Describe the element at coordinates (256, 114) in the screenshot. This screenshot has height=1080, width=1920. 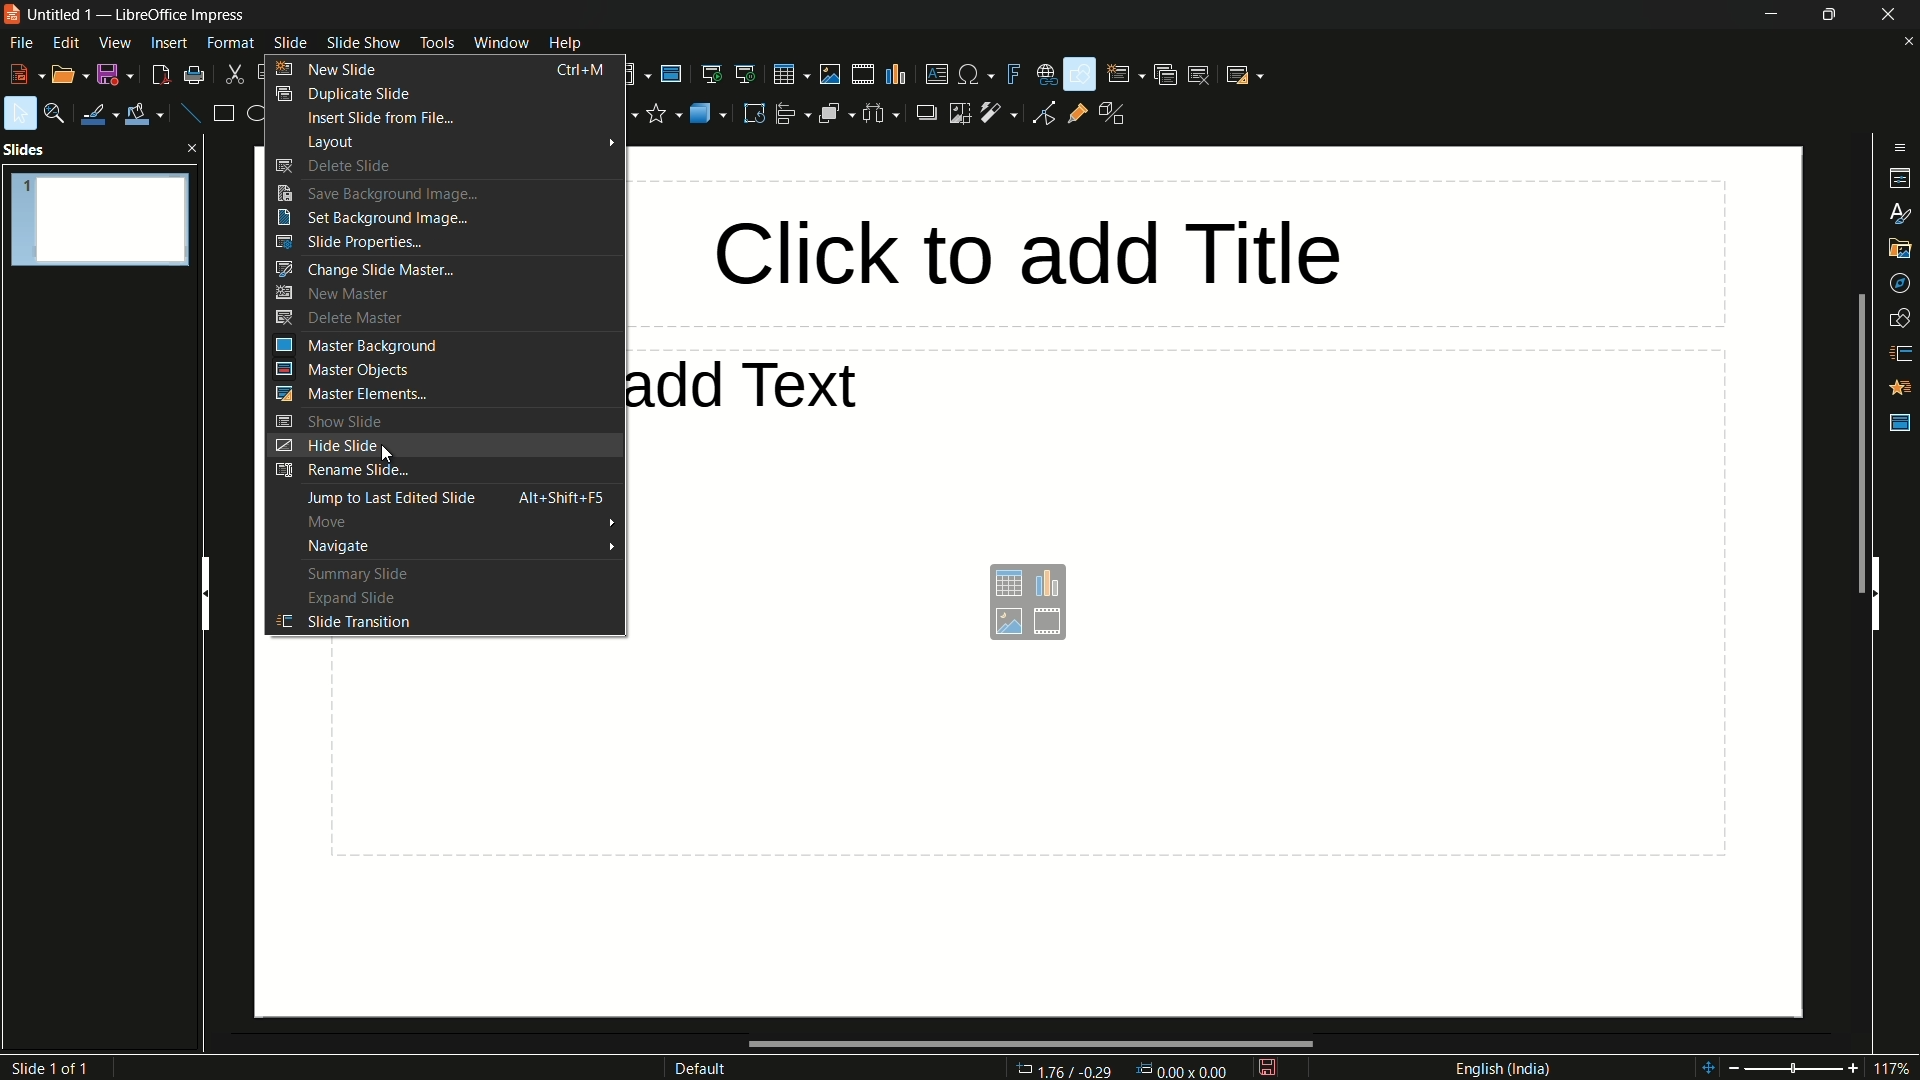
I see `ellipse` at that location.